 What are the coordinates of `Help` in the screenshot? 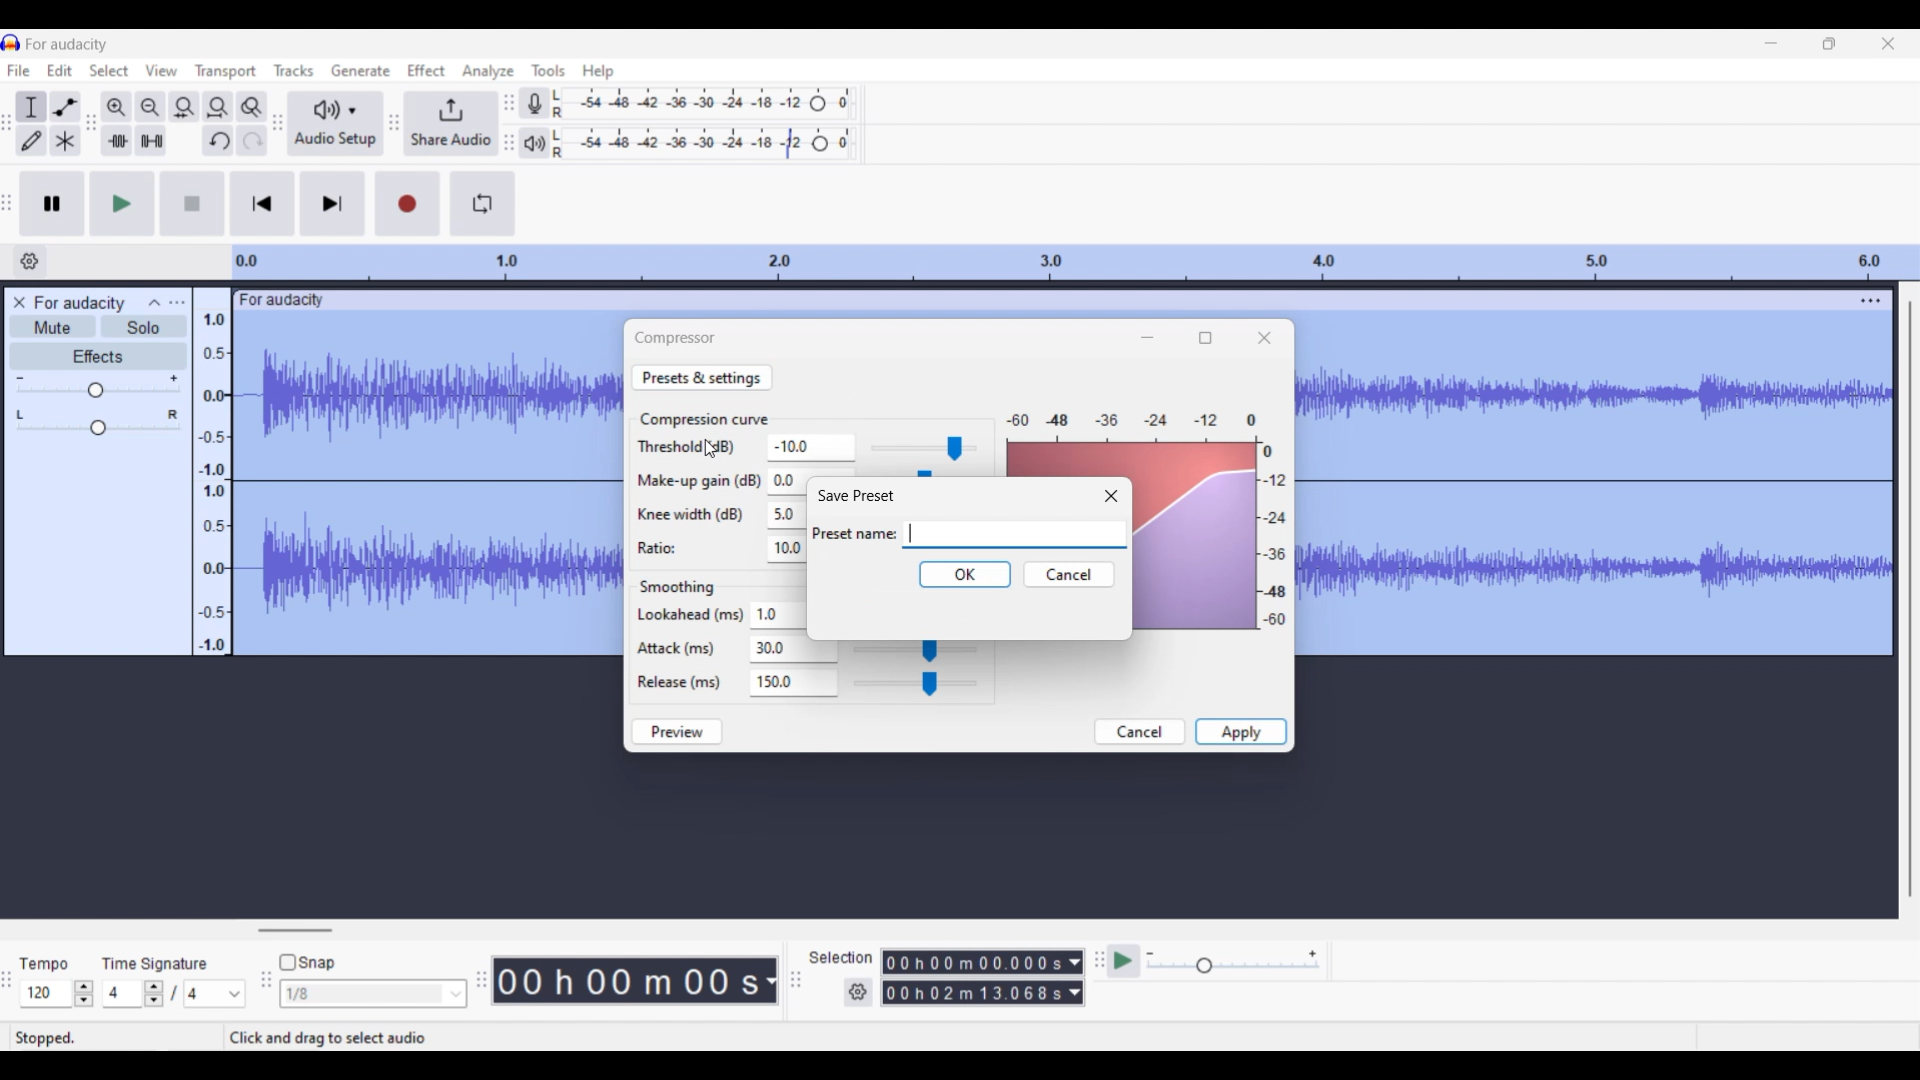 It's located at (599, 72).